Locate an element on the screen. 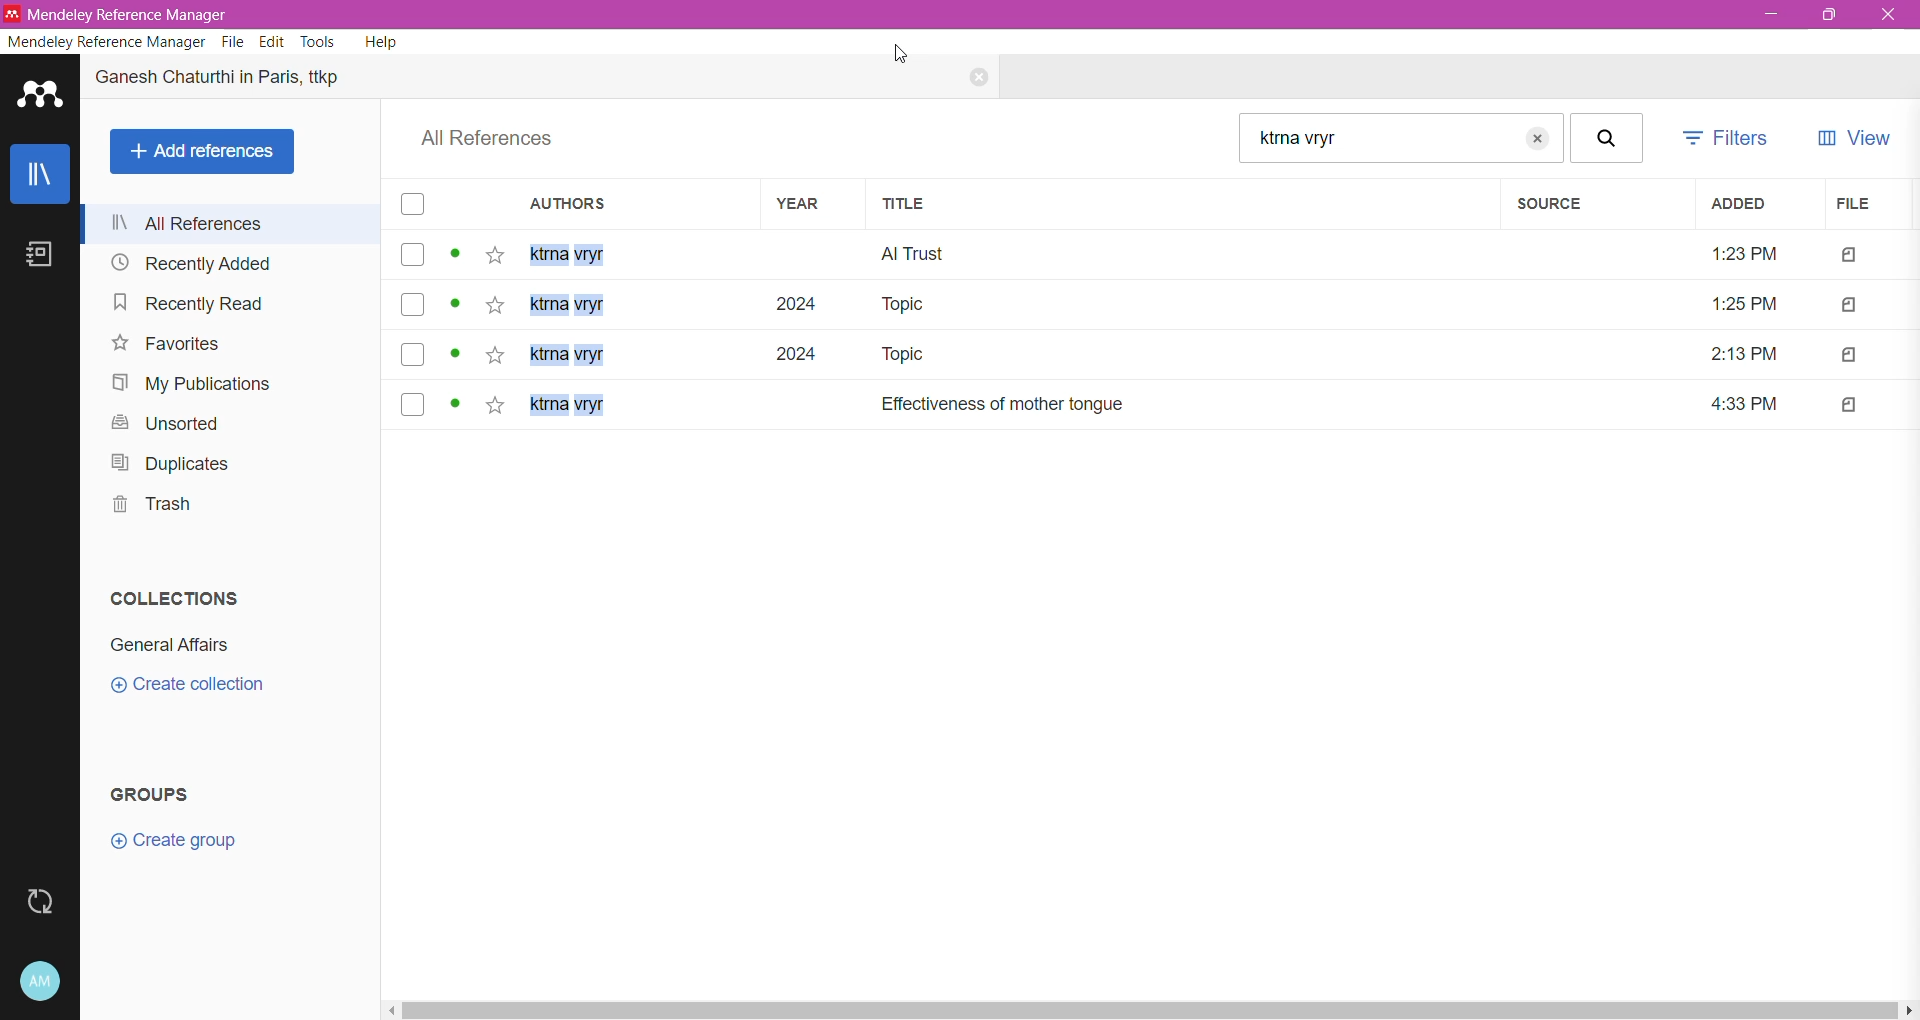 This screenshot has width=1920, height=1020. Restore Down is located at coordinates (1827, 17).